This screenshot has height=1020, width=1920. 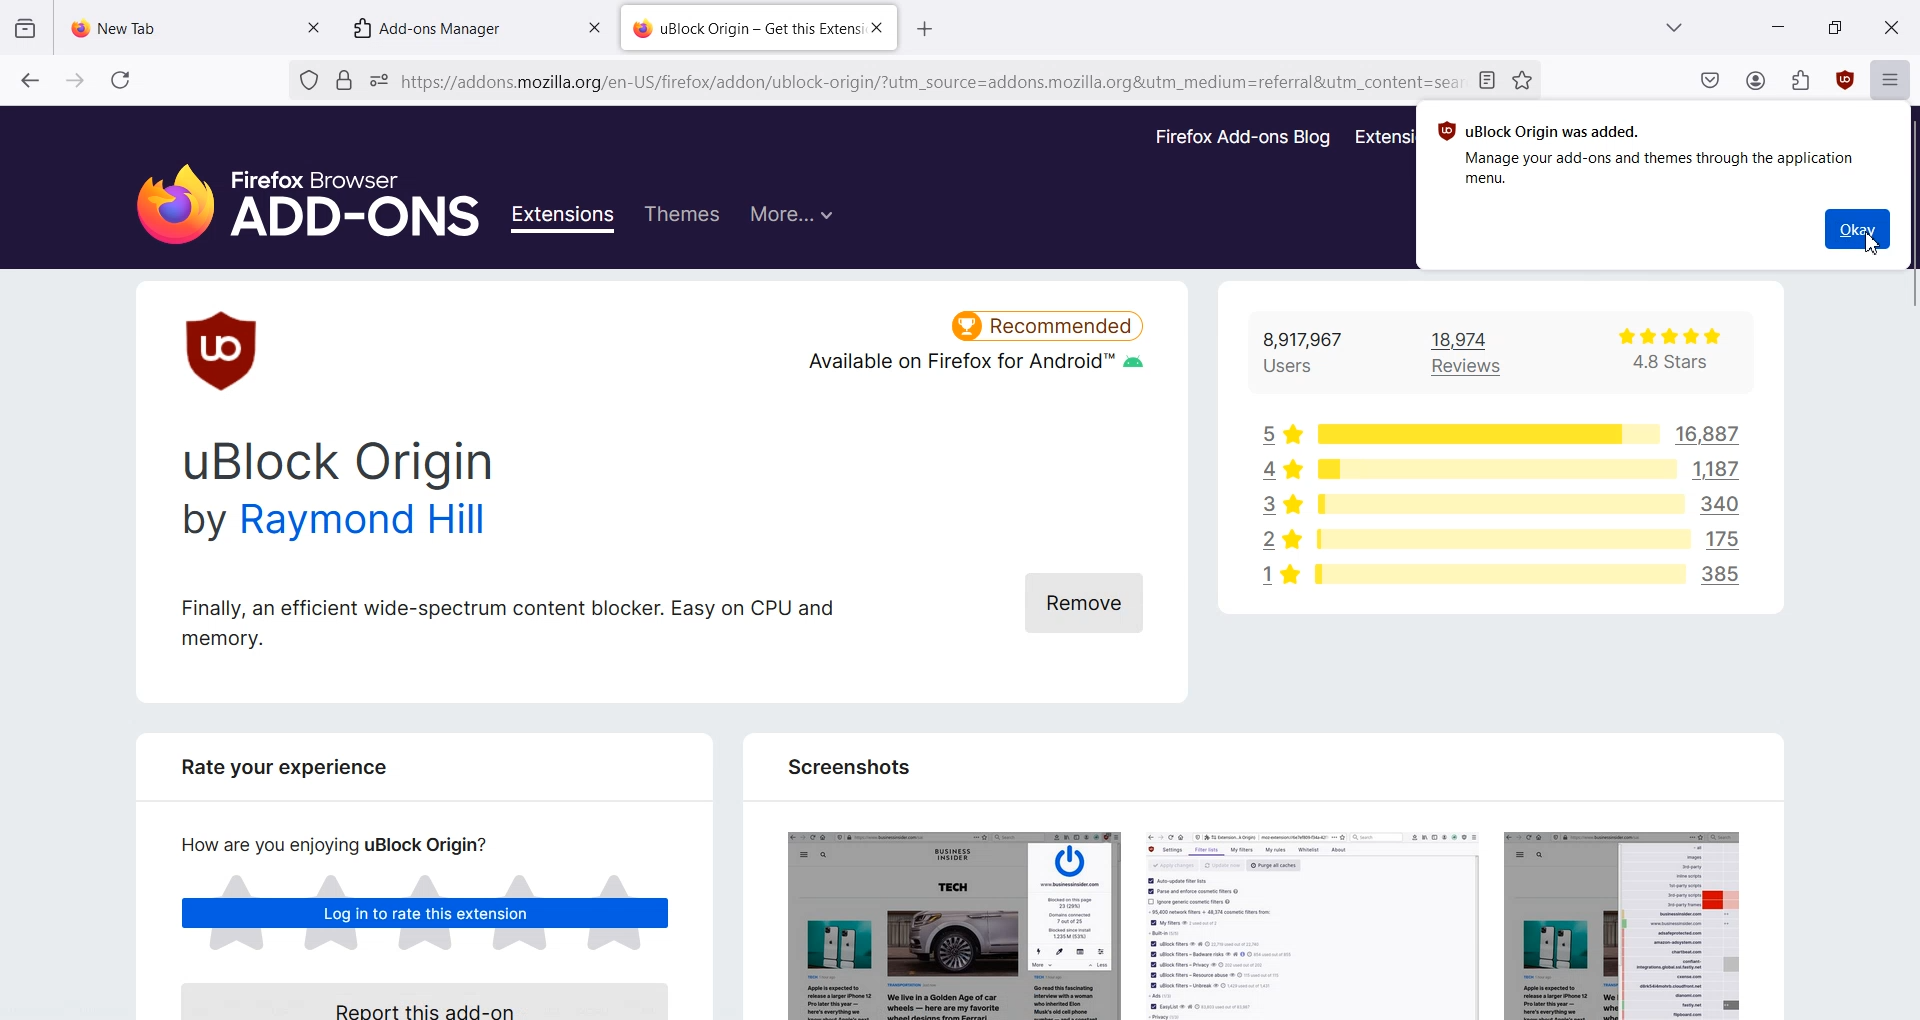 What do you see at coordinates (1482, 433) in the screenshot?
I see `rating bar` at bounding box center [1482, 433].